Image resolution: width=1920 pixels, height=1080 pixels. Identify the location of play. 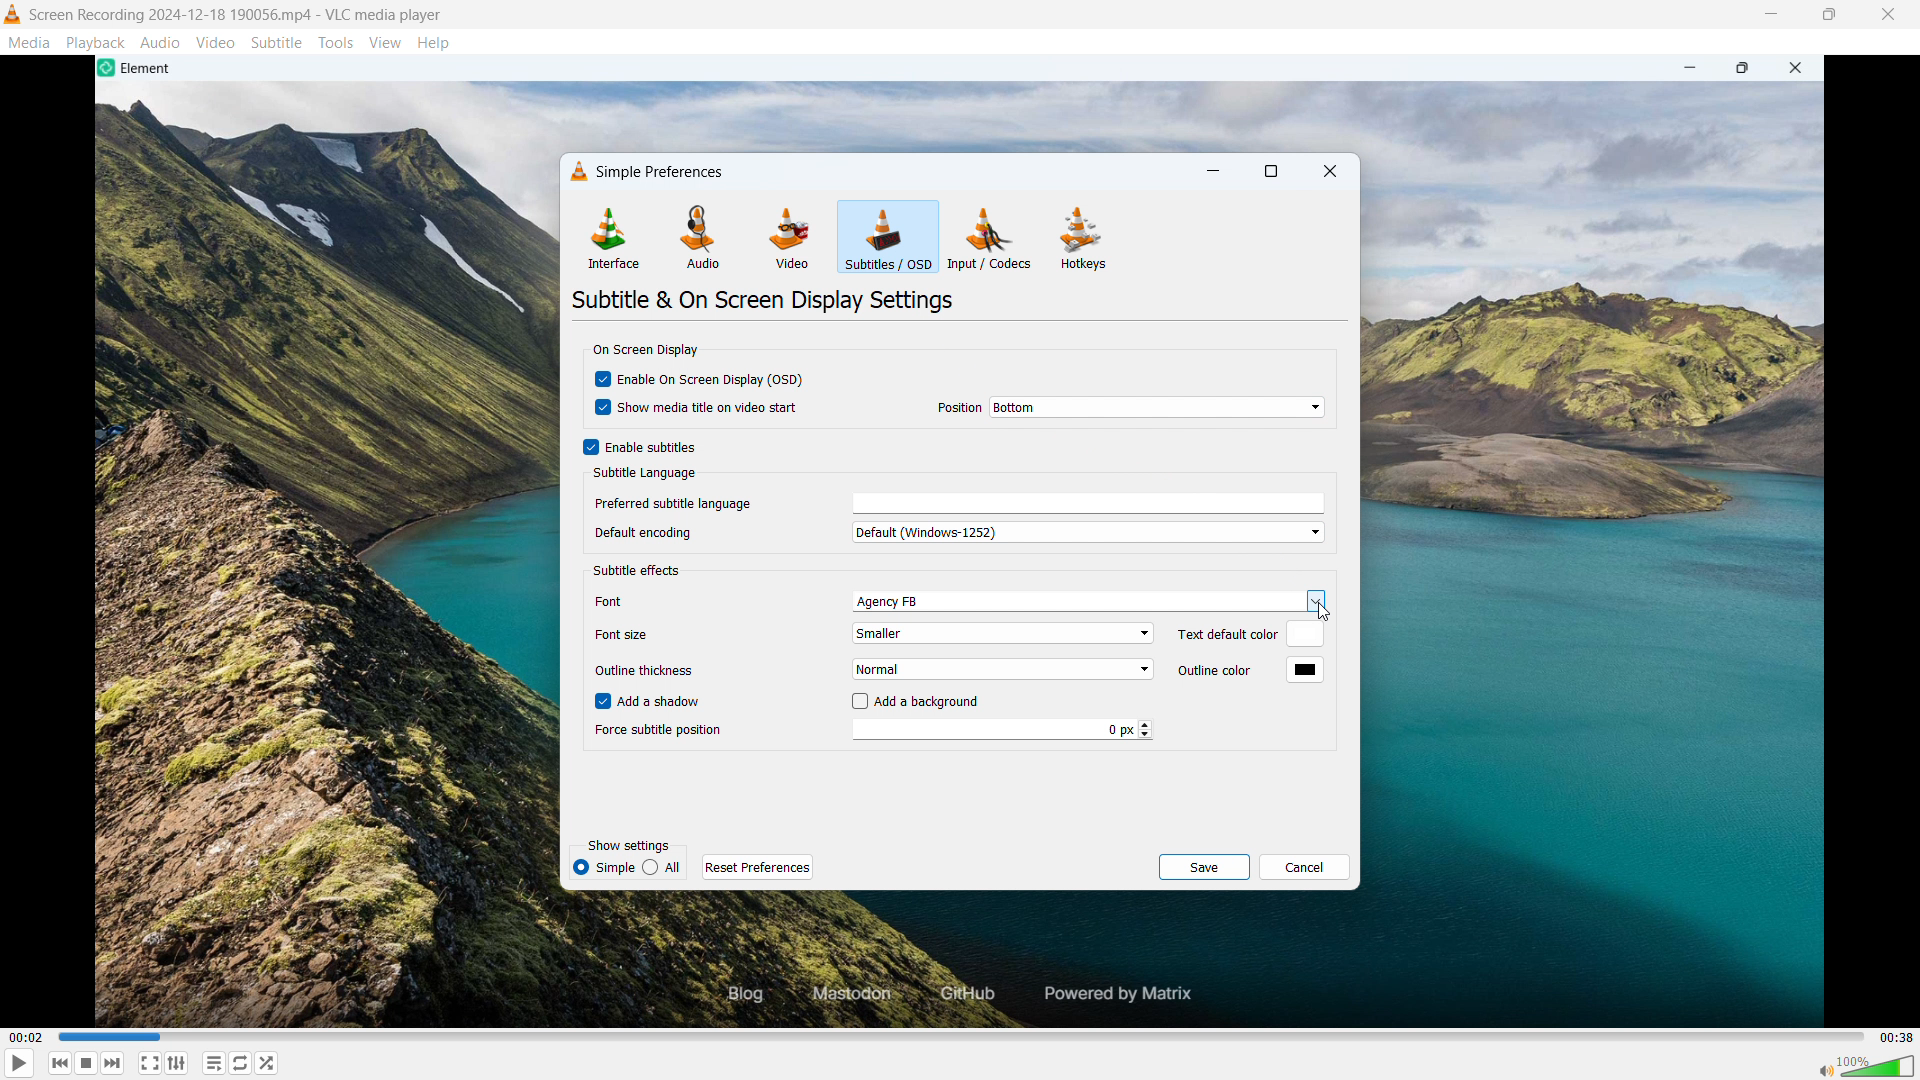
(20, 1063).